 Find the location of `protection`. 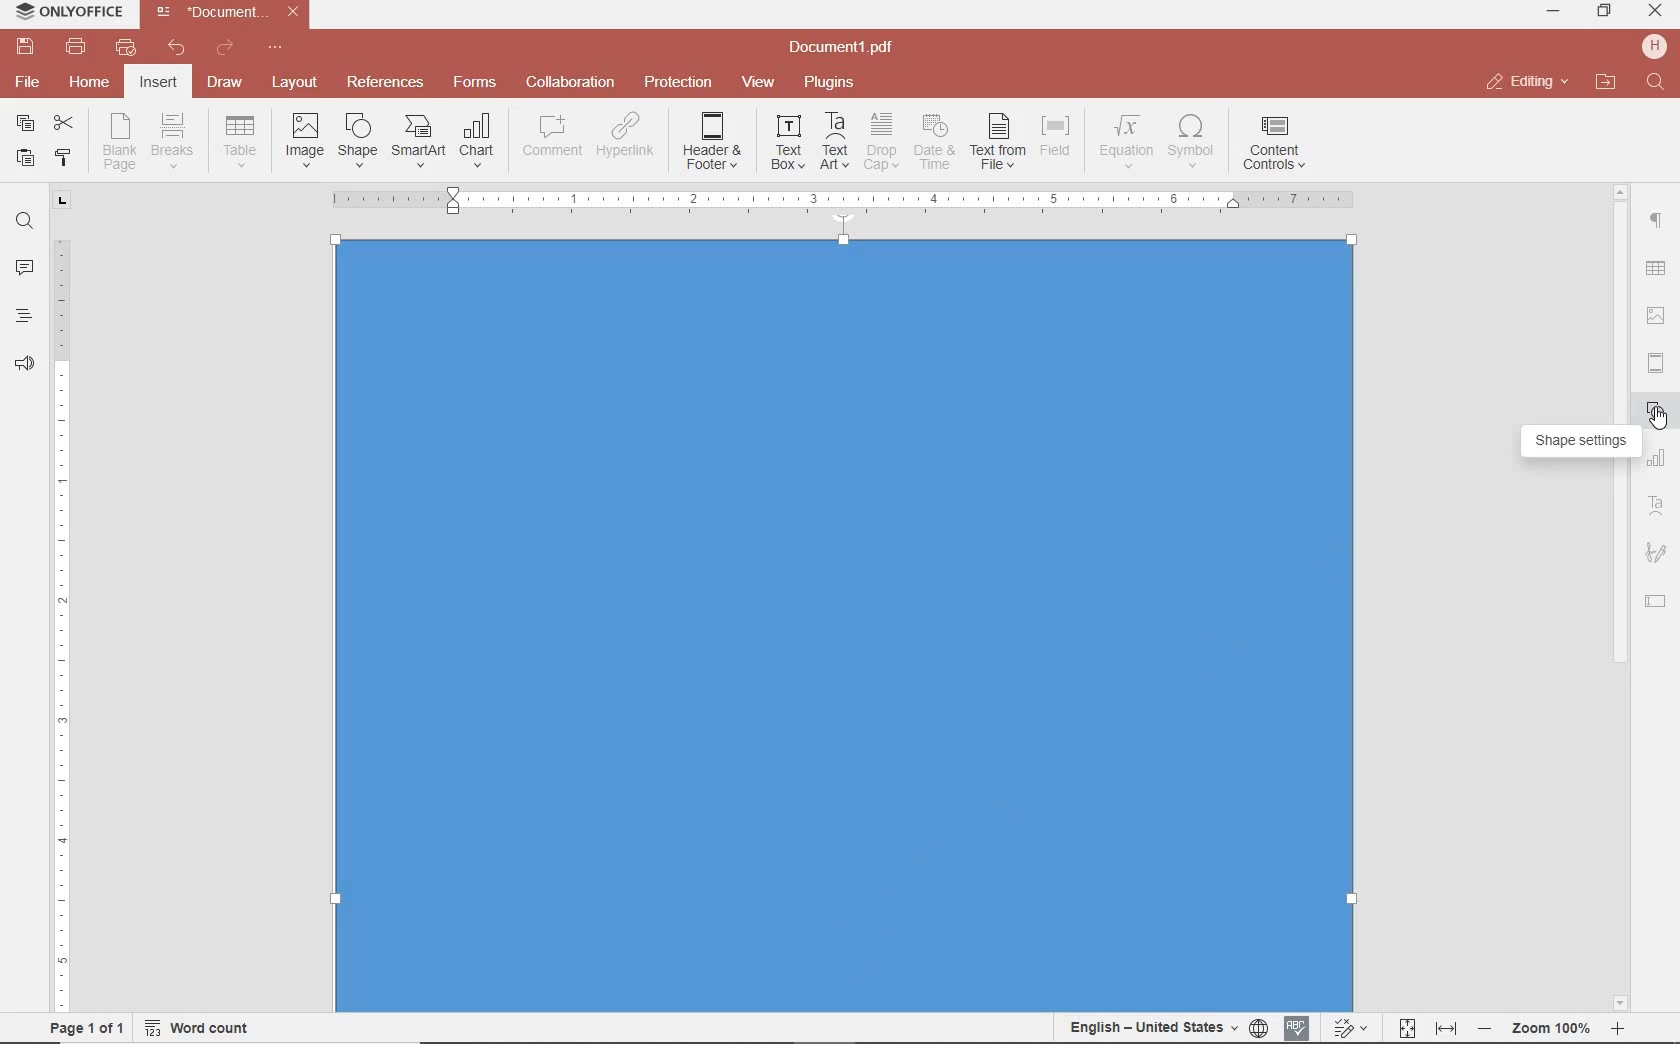

protection is located at coordinates (679, 83).